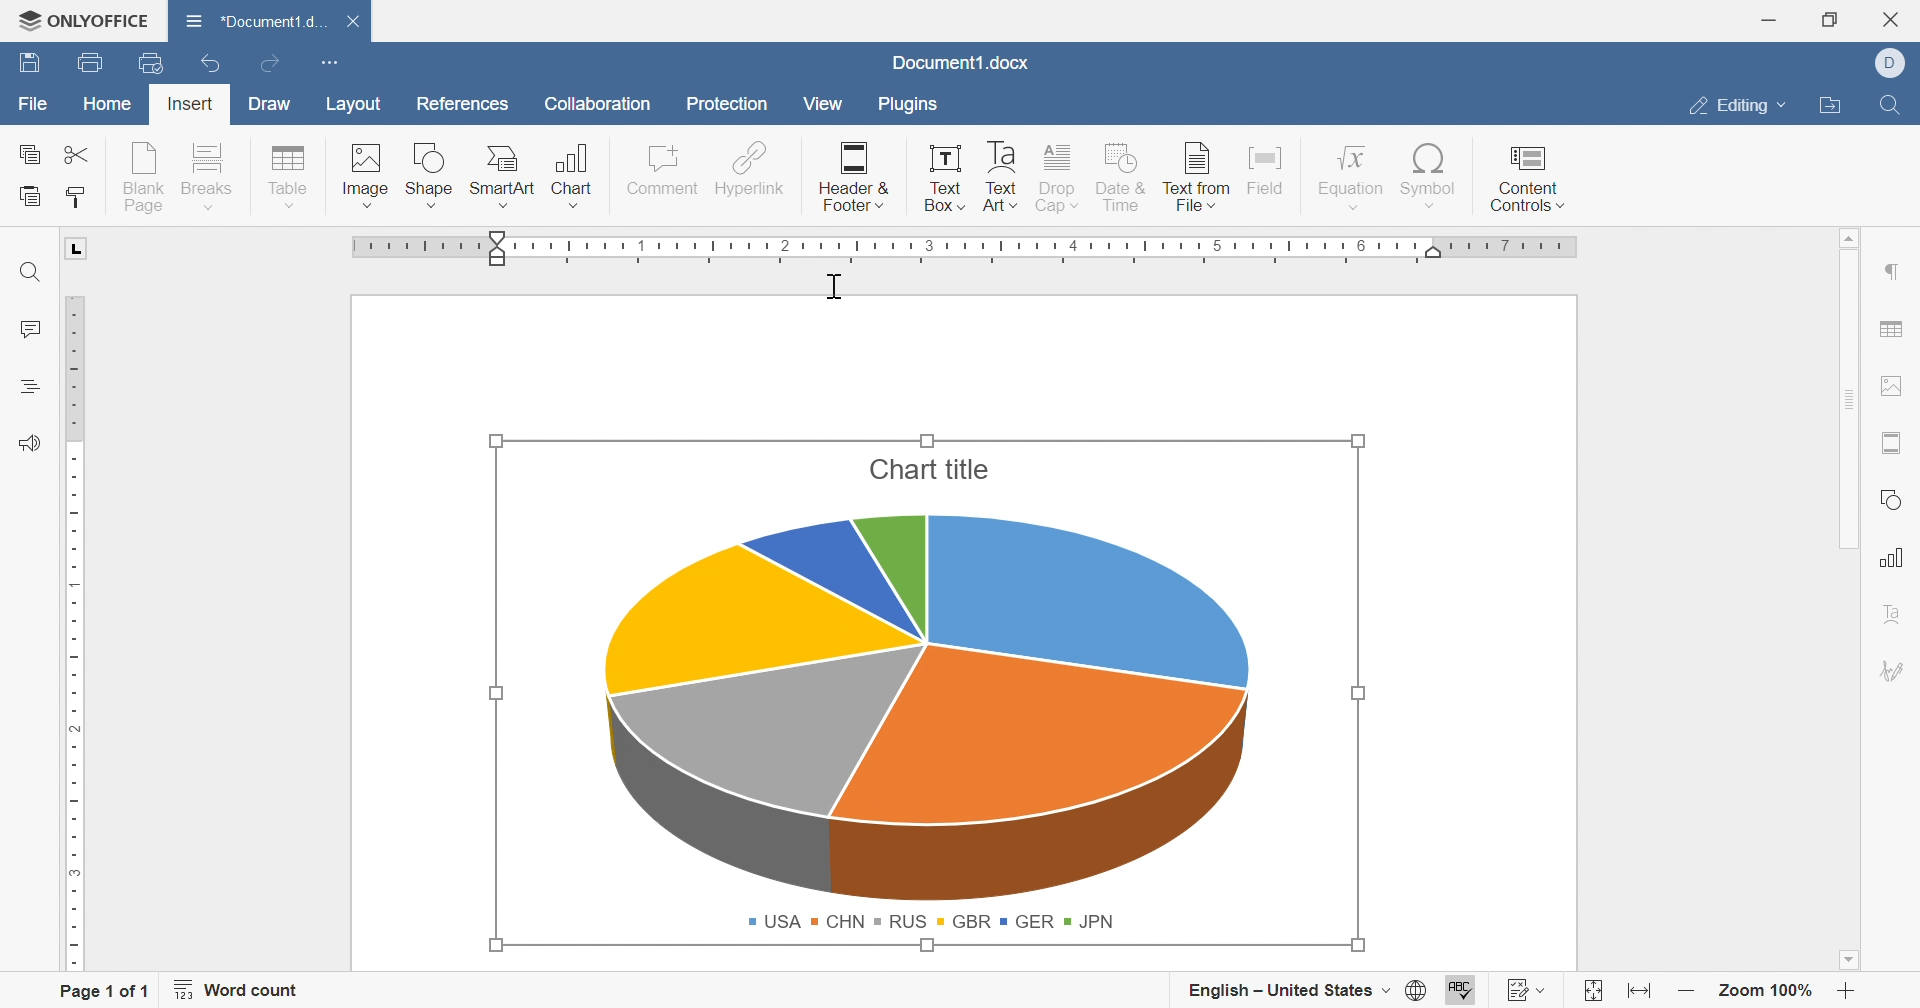 The height and width of the screenshot is (1008, 1920). Describe the element at coordinates (78, 249) in the screenshot. I see `L` at that location.